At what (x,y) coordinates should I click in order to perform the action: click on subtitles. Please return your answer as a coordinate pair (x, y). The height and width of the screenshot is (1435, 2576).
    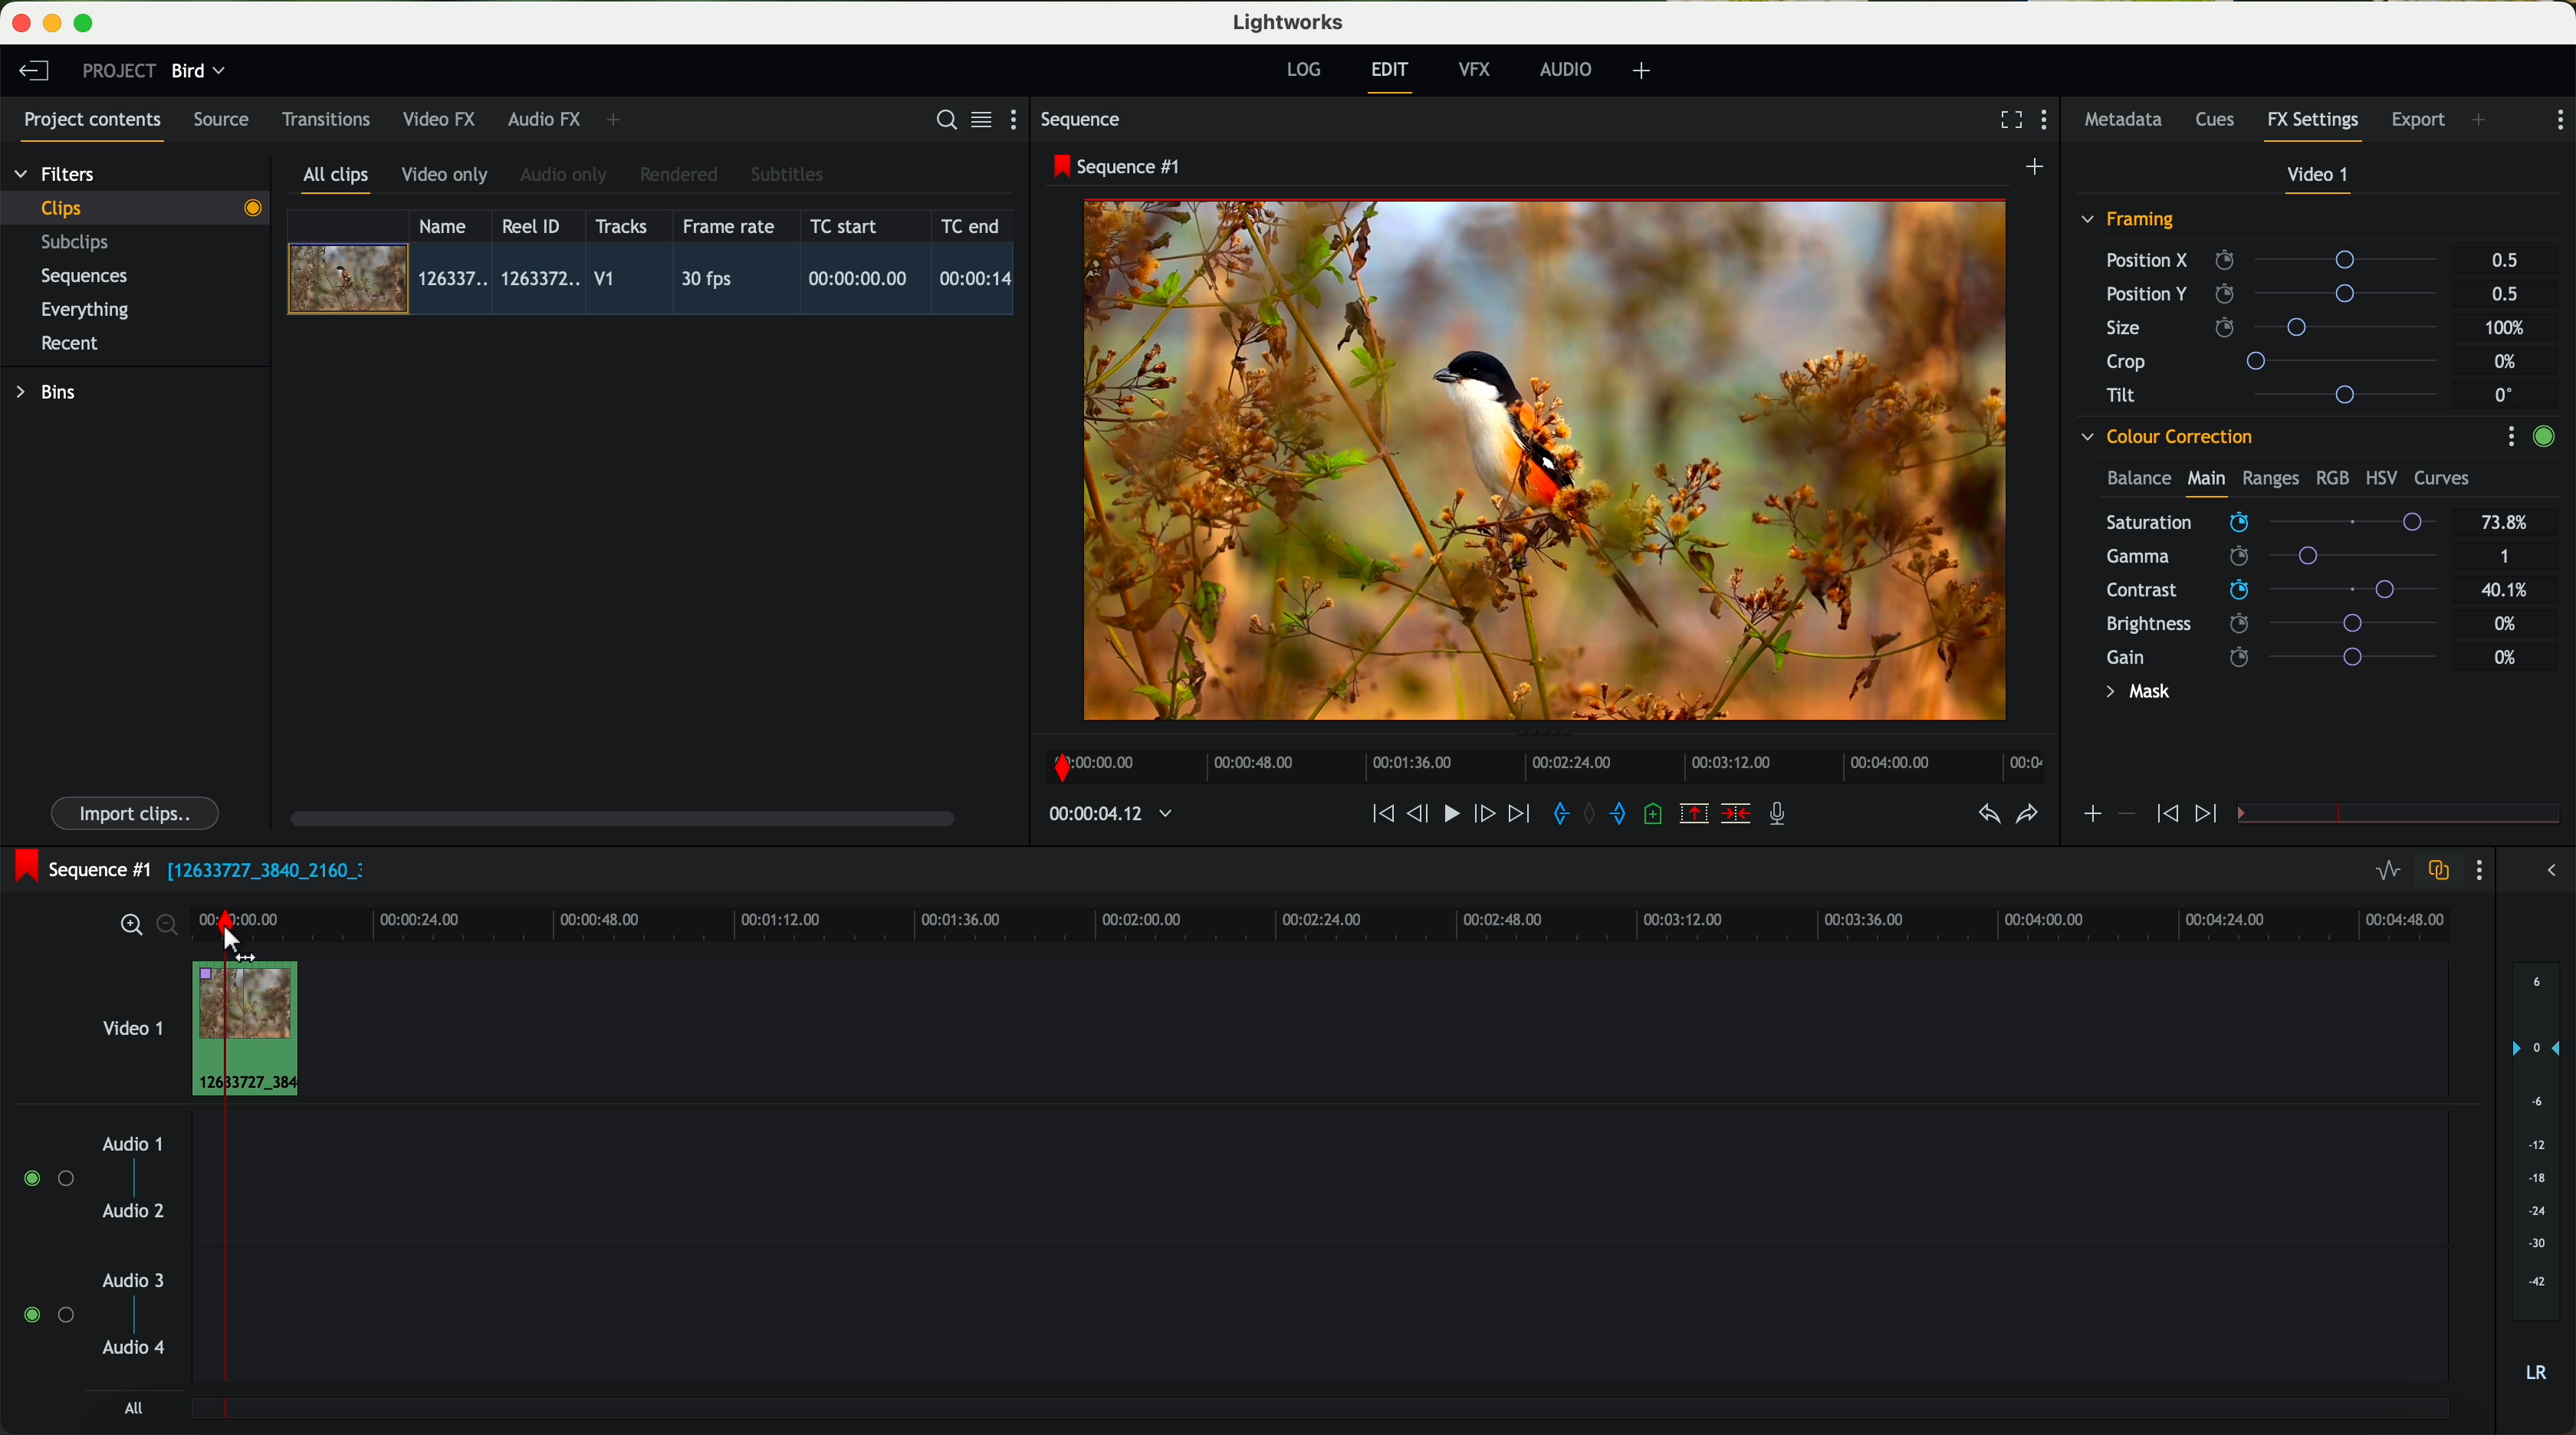
    Looking at the image, I should click on (784, 175).